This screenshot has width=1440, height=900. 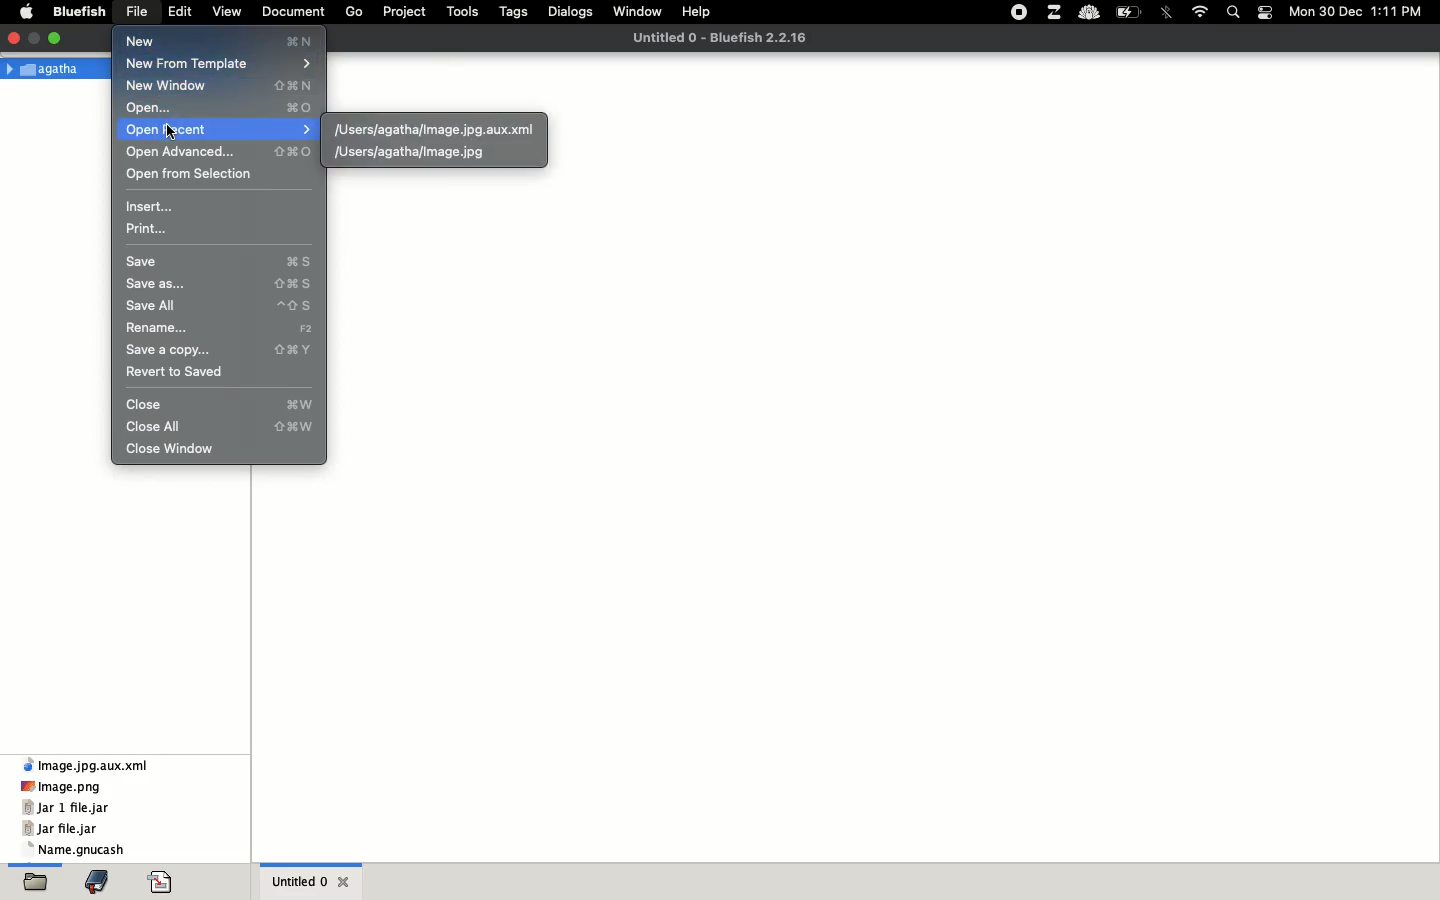 What do you see at coordinates (34, 884) in the screenshot?
I see `folder` at bounding box center [34, 884].